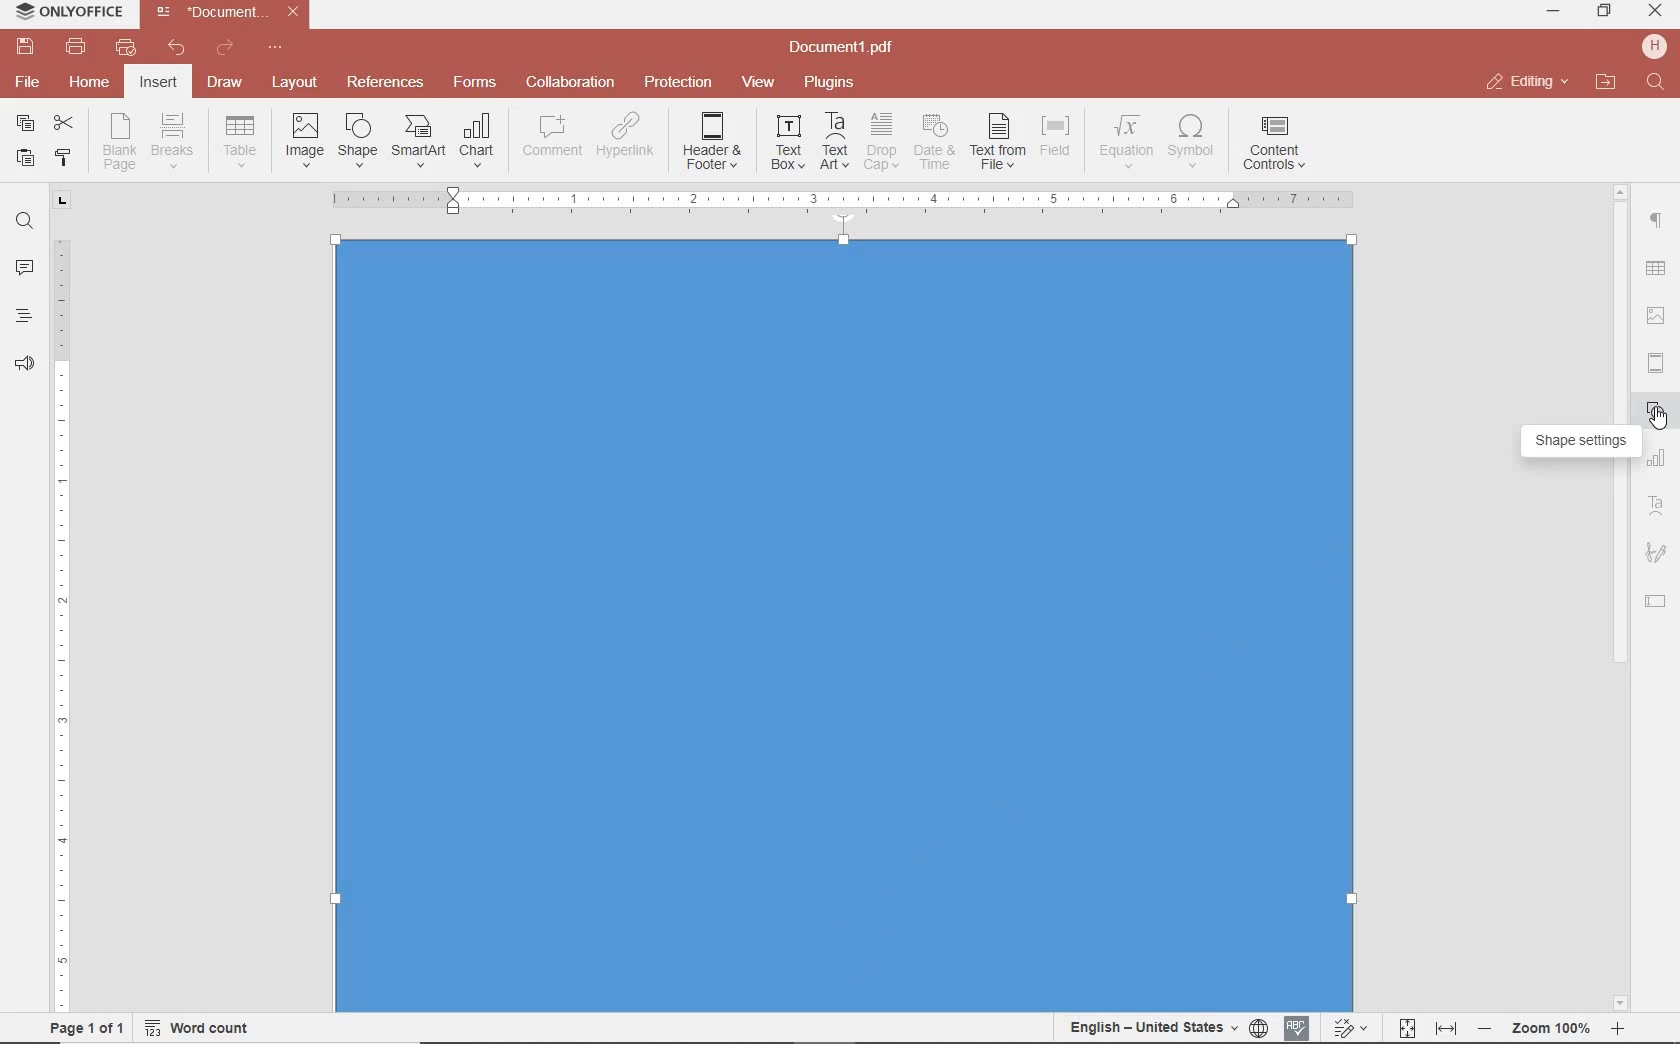  What do you see at coordinates (1551, 1029) in the screenshot?
I see `` at bounding box center [1551, 1029].